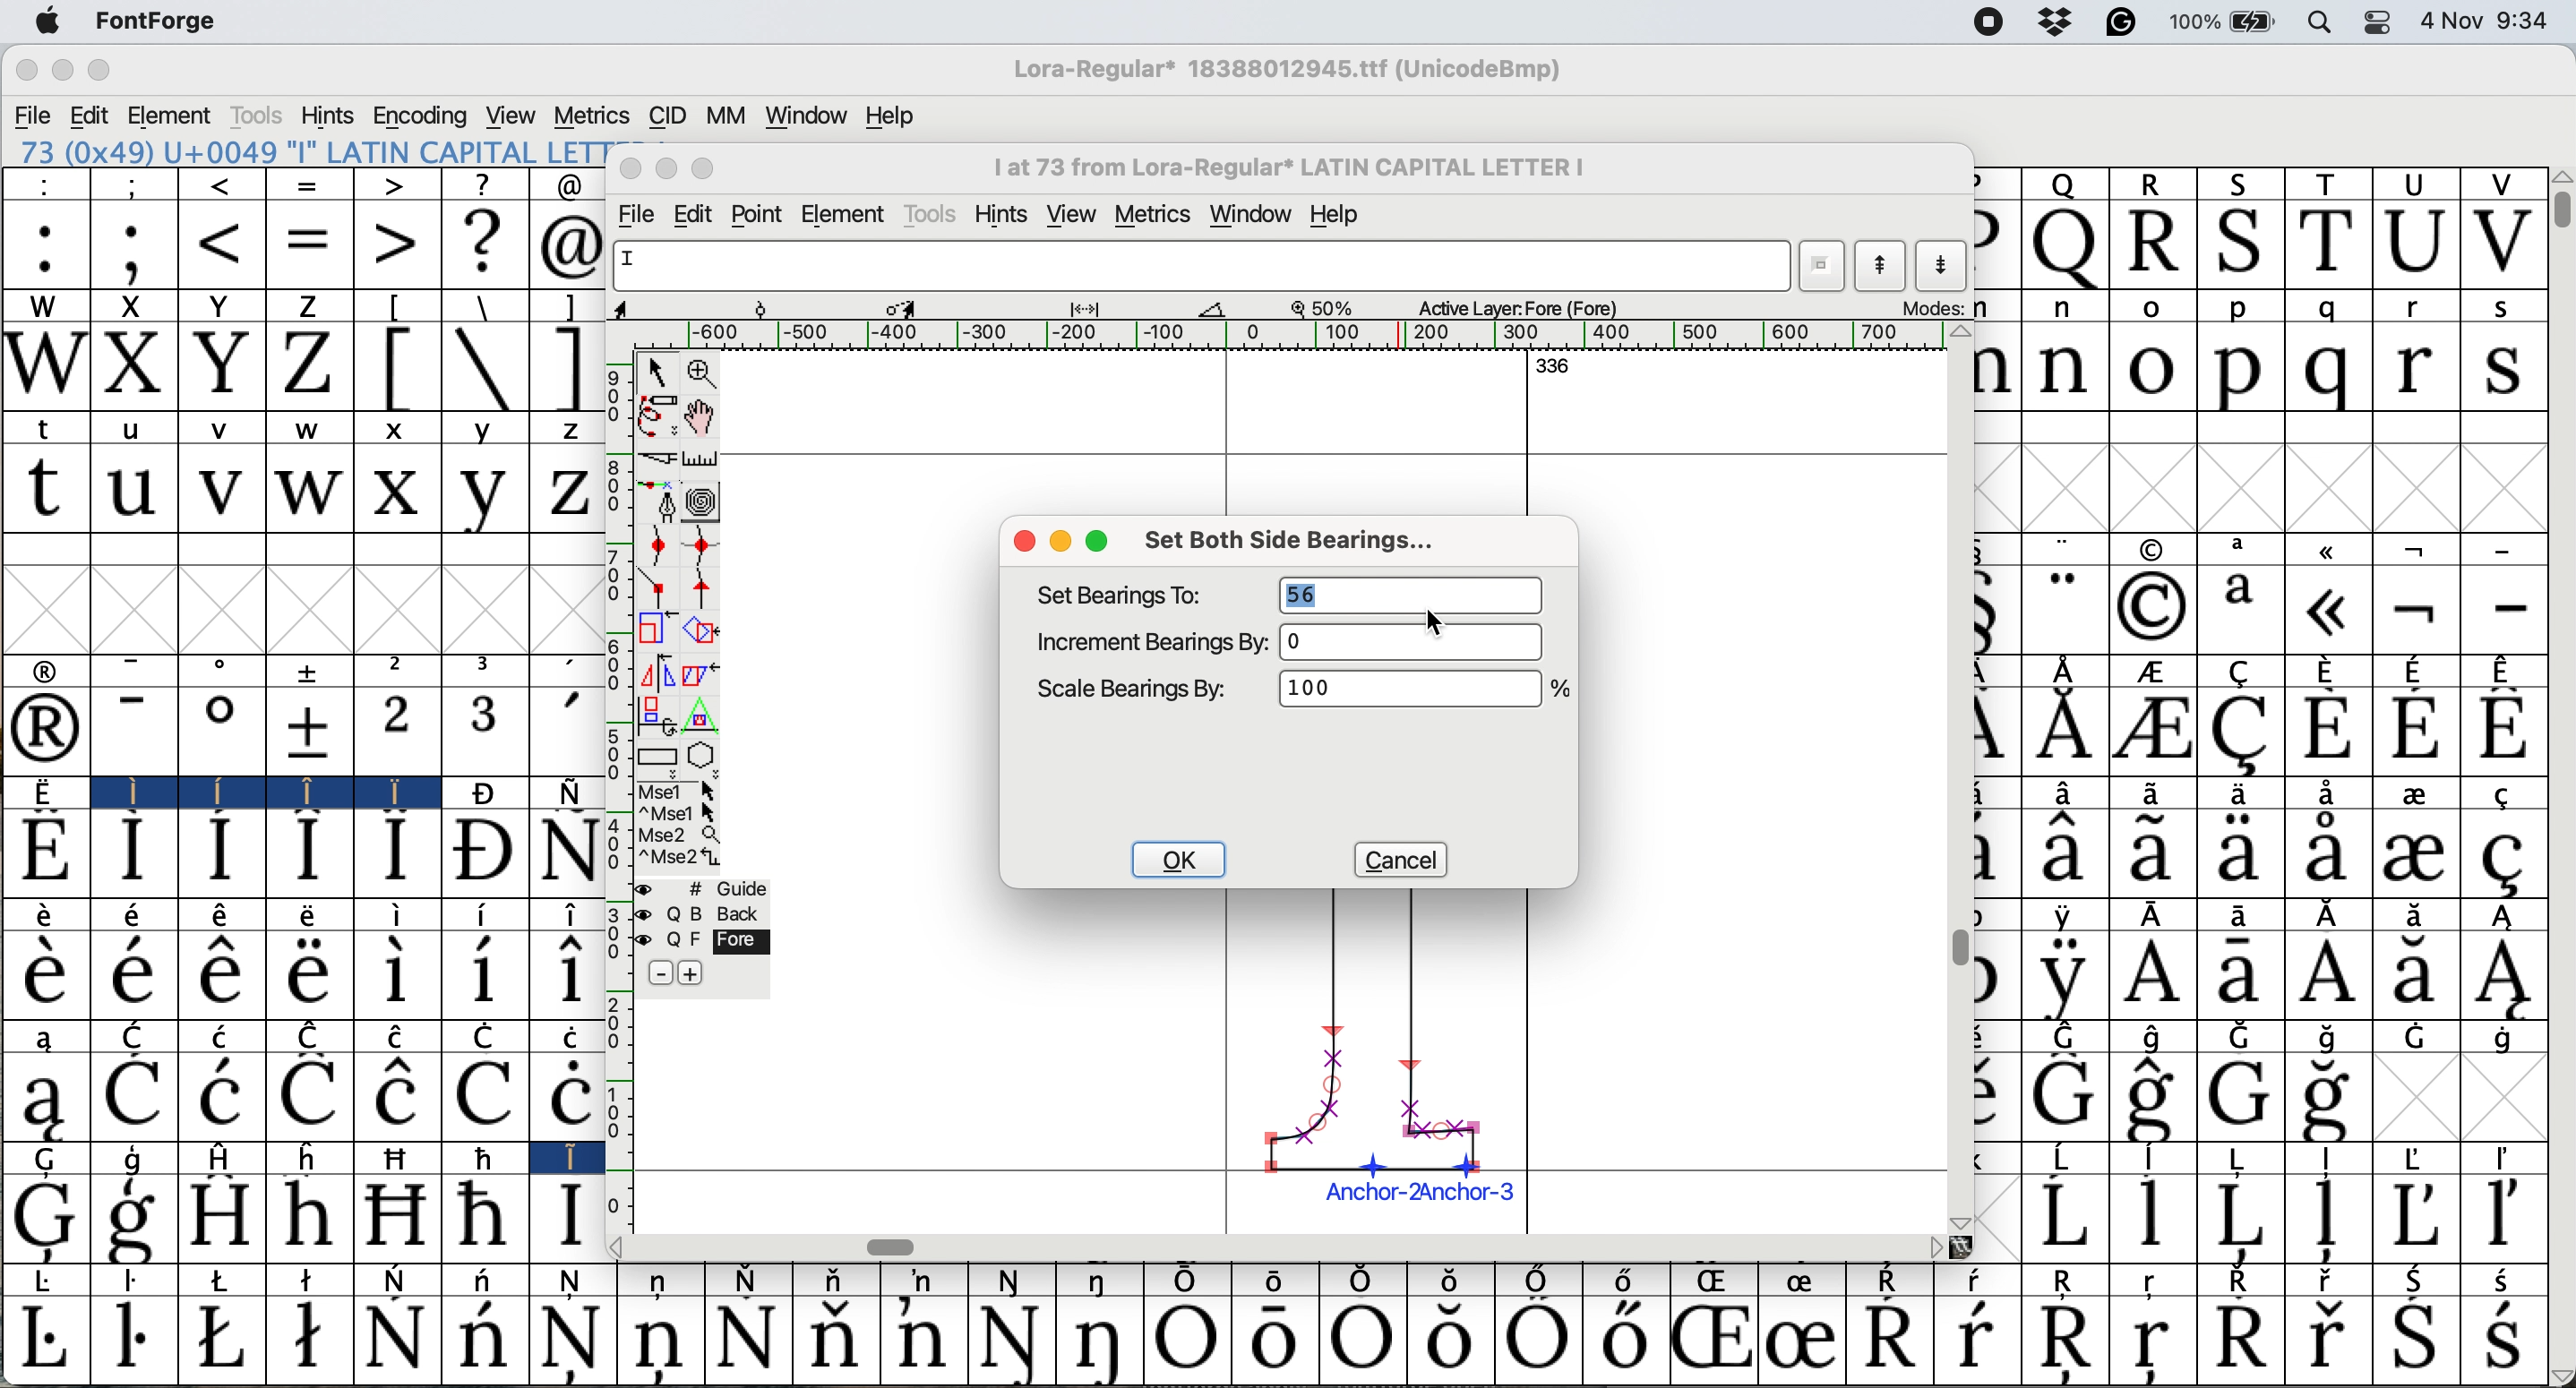  I want to click on Symbol, so click(482, 975).